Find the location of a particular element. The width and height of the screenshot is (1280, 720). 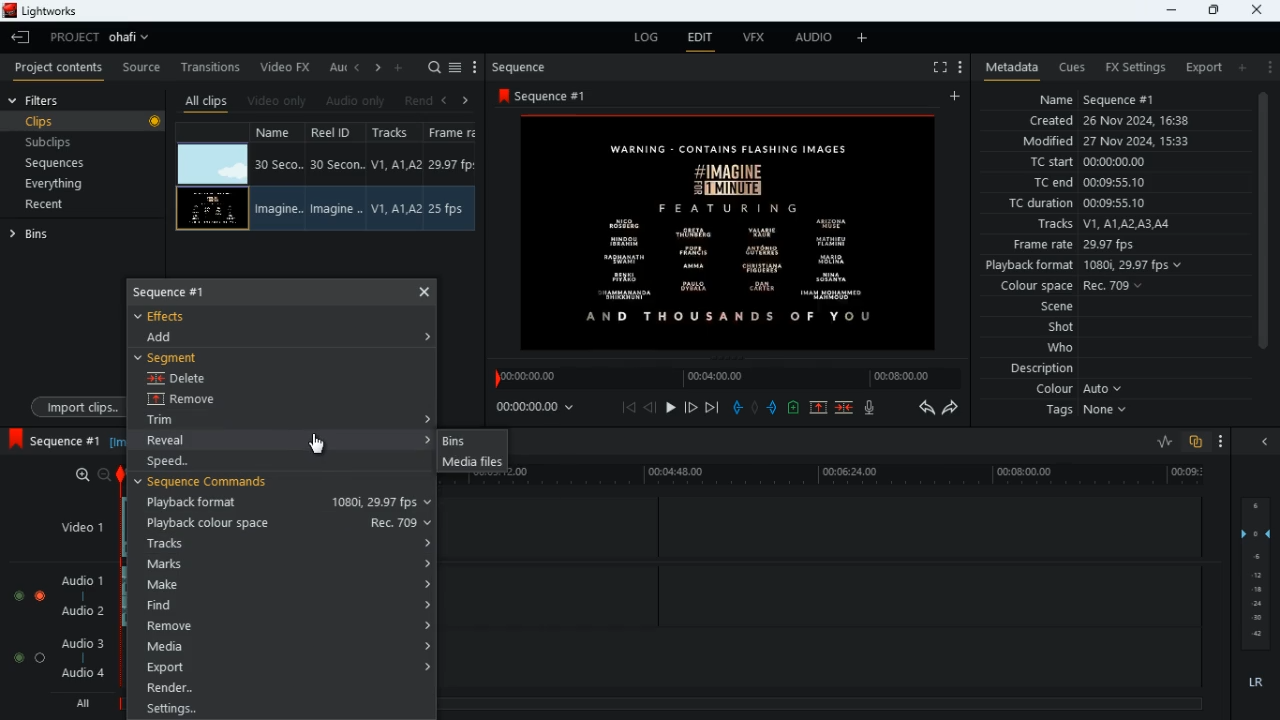

audio 4 is located at coordinates (86, 677).